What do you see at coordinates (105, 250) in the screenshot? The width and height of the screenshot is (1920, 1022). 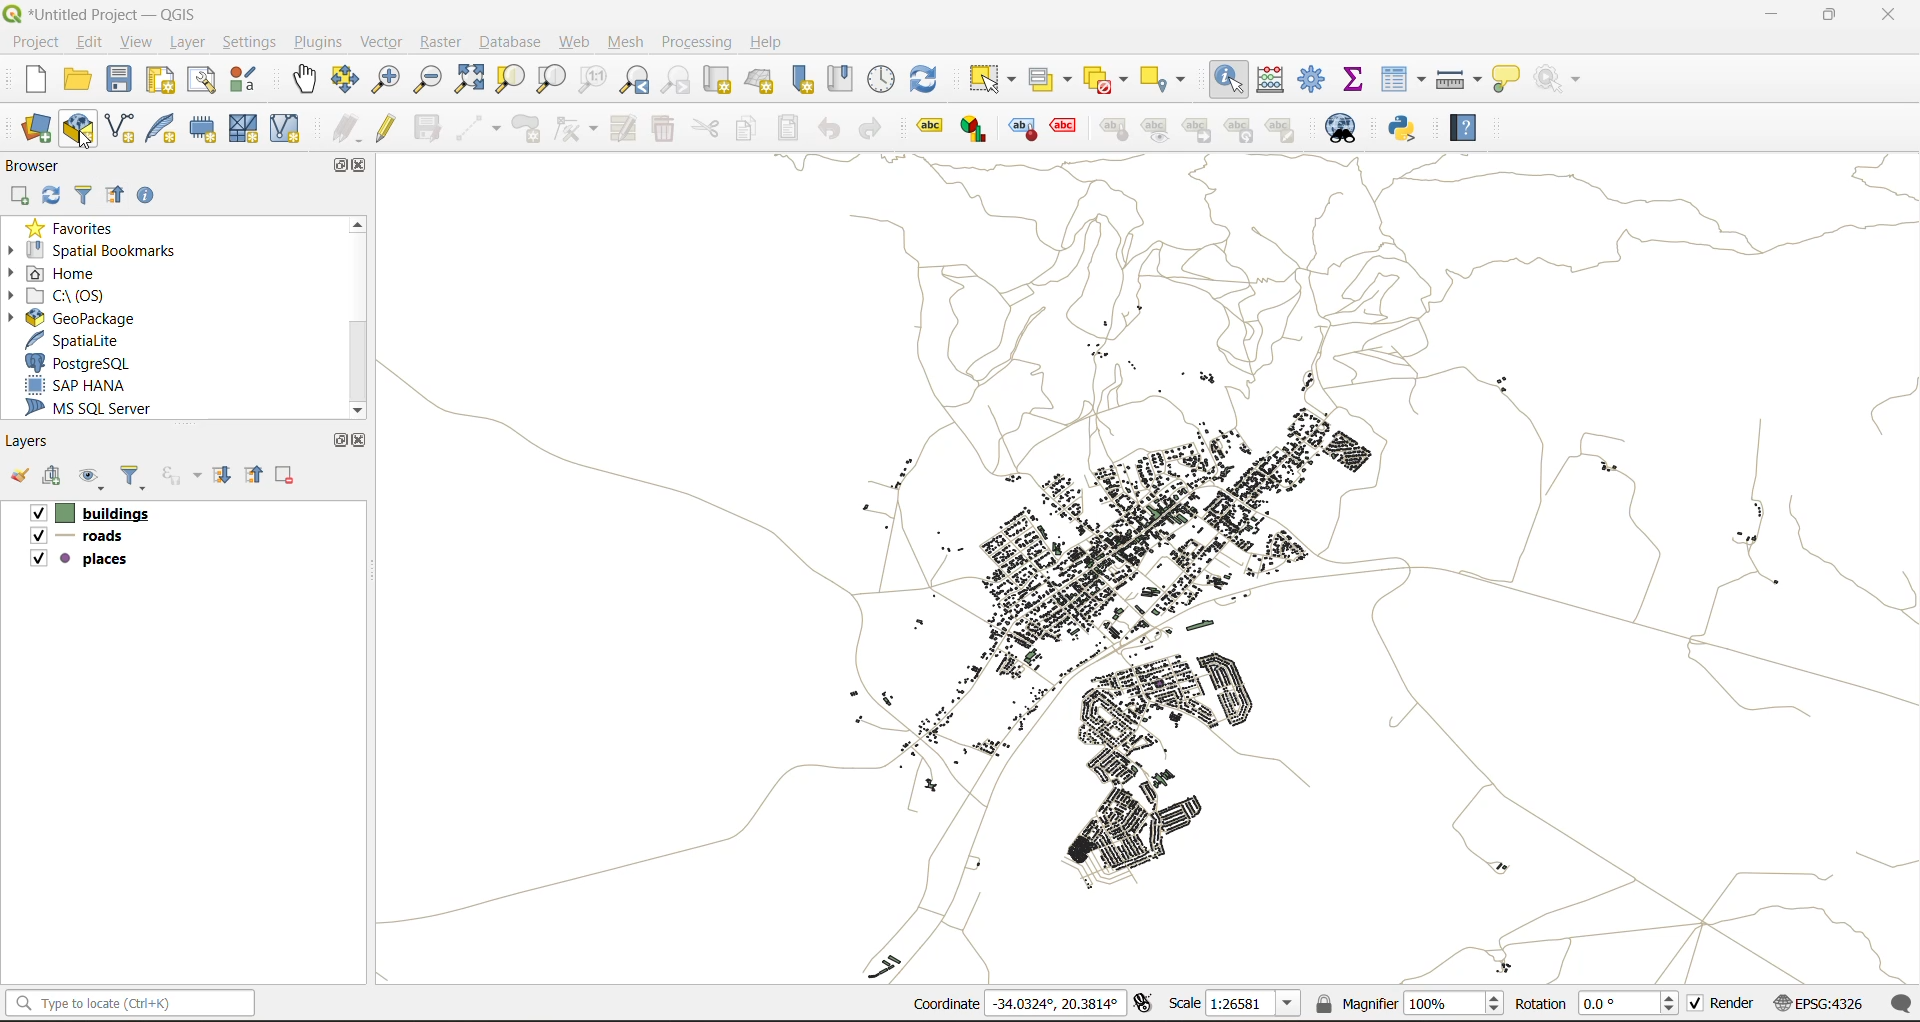 I see `spatial bookmarks` at bounding box center [105, 250].